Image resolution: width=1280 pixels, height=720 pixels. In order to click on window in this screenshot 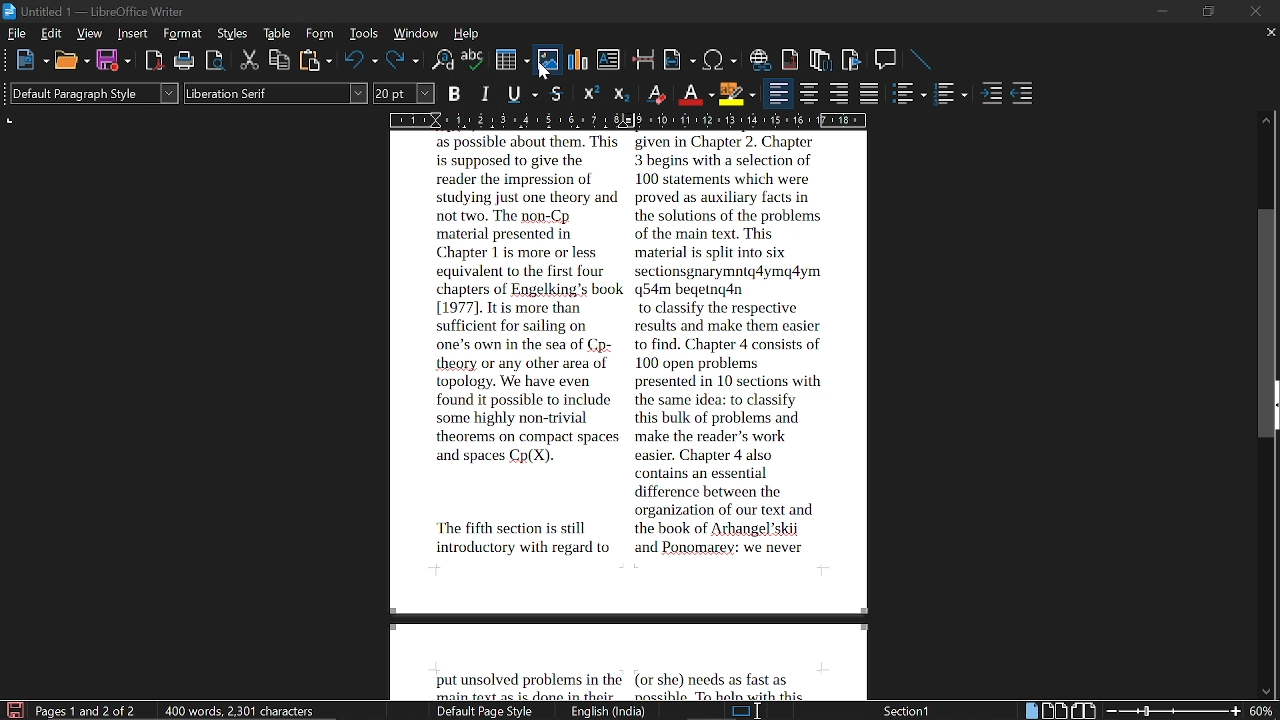, I will do `click(414, 33)`.